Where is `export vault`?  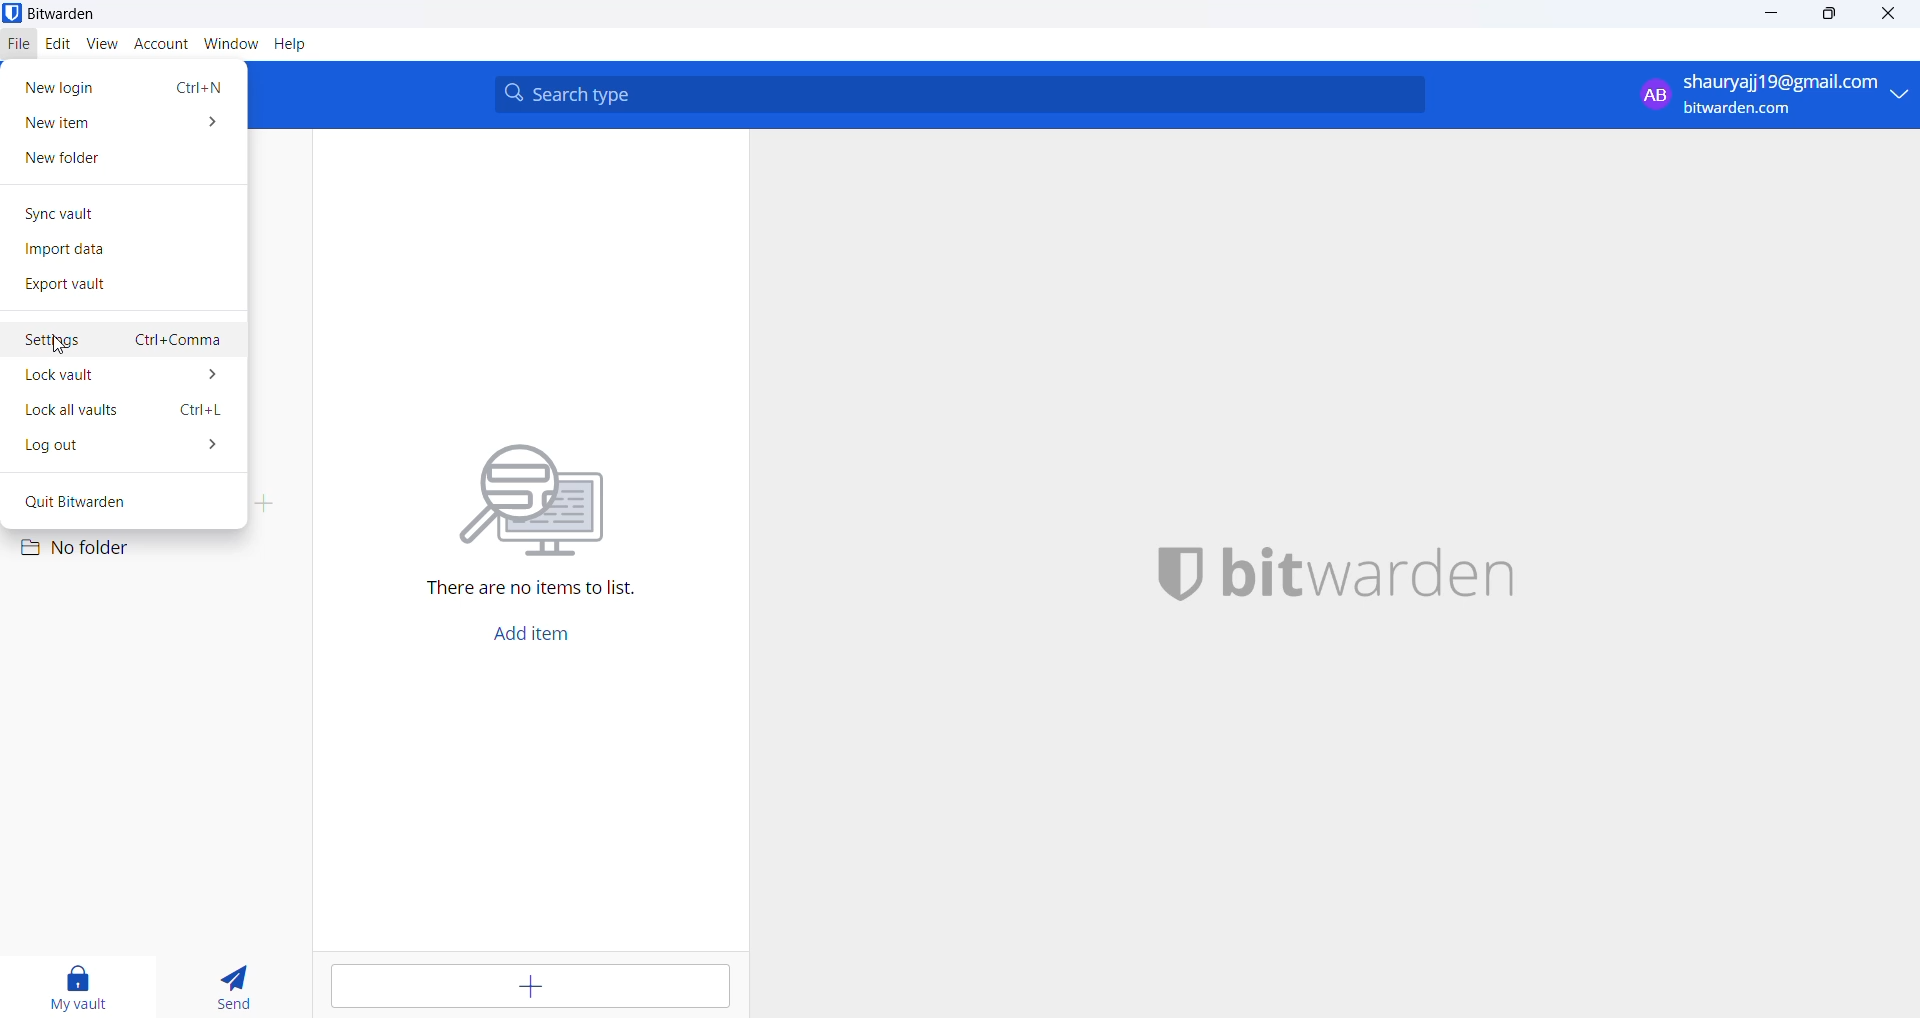 export vault is located at coordinates (121, 285).